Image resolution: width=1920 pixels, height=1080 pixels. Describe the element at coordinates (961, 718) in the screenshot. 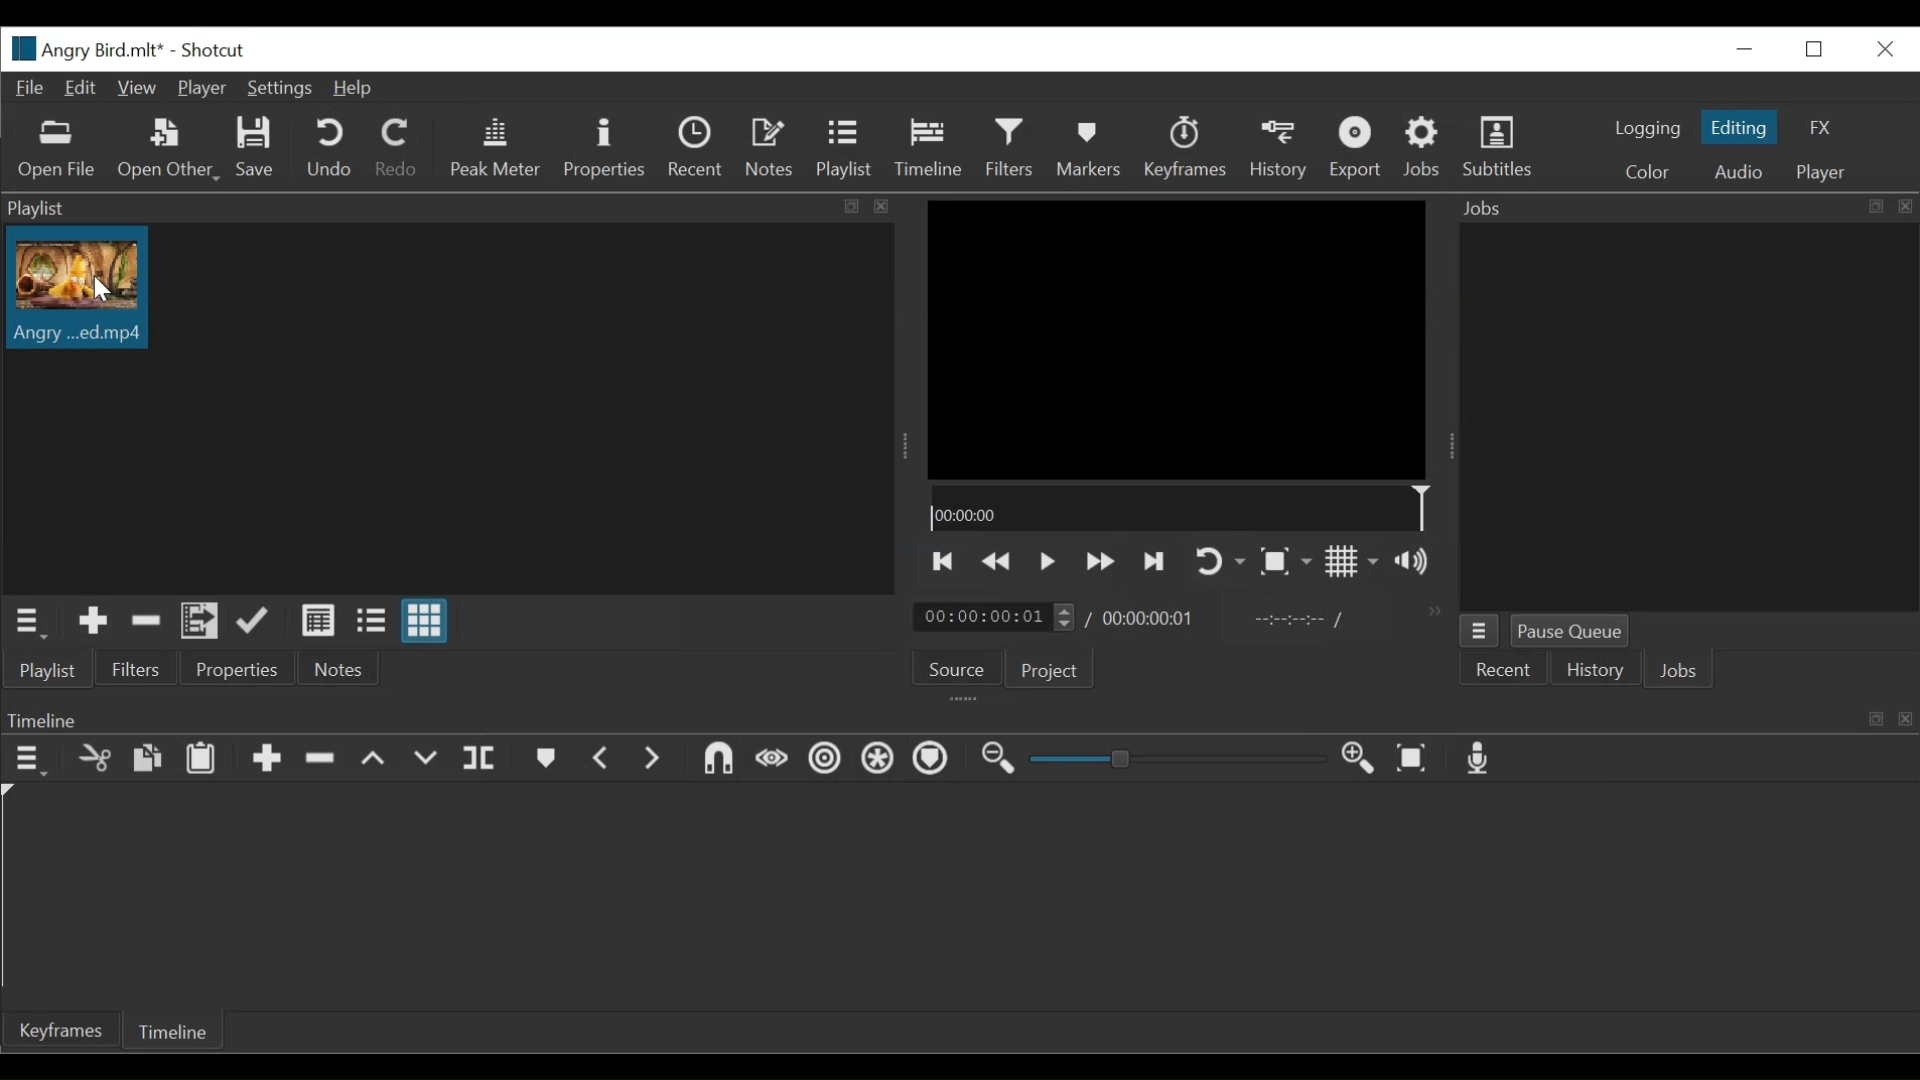

I see `Timeline Panel` at that location.